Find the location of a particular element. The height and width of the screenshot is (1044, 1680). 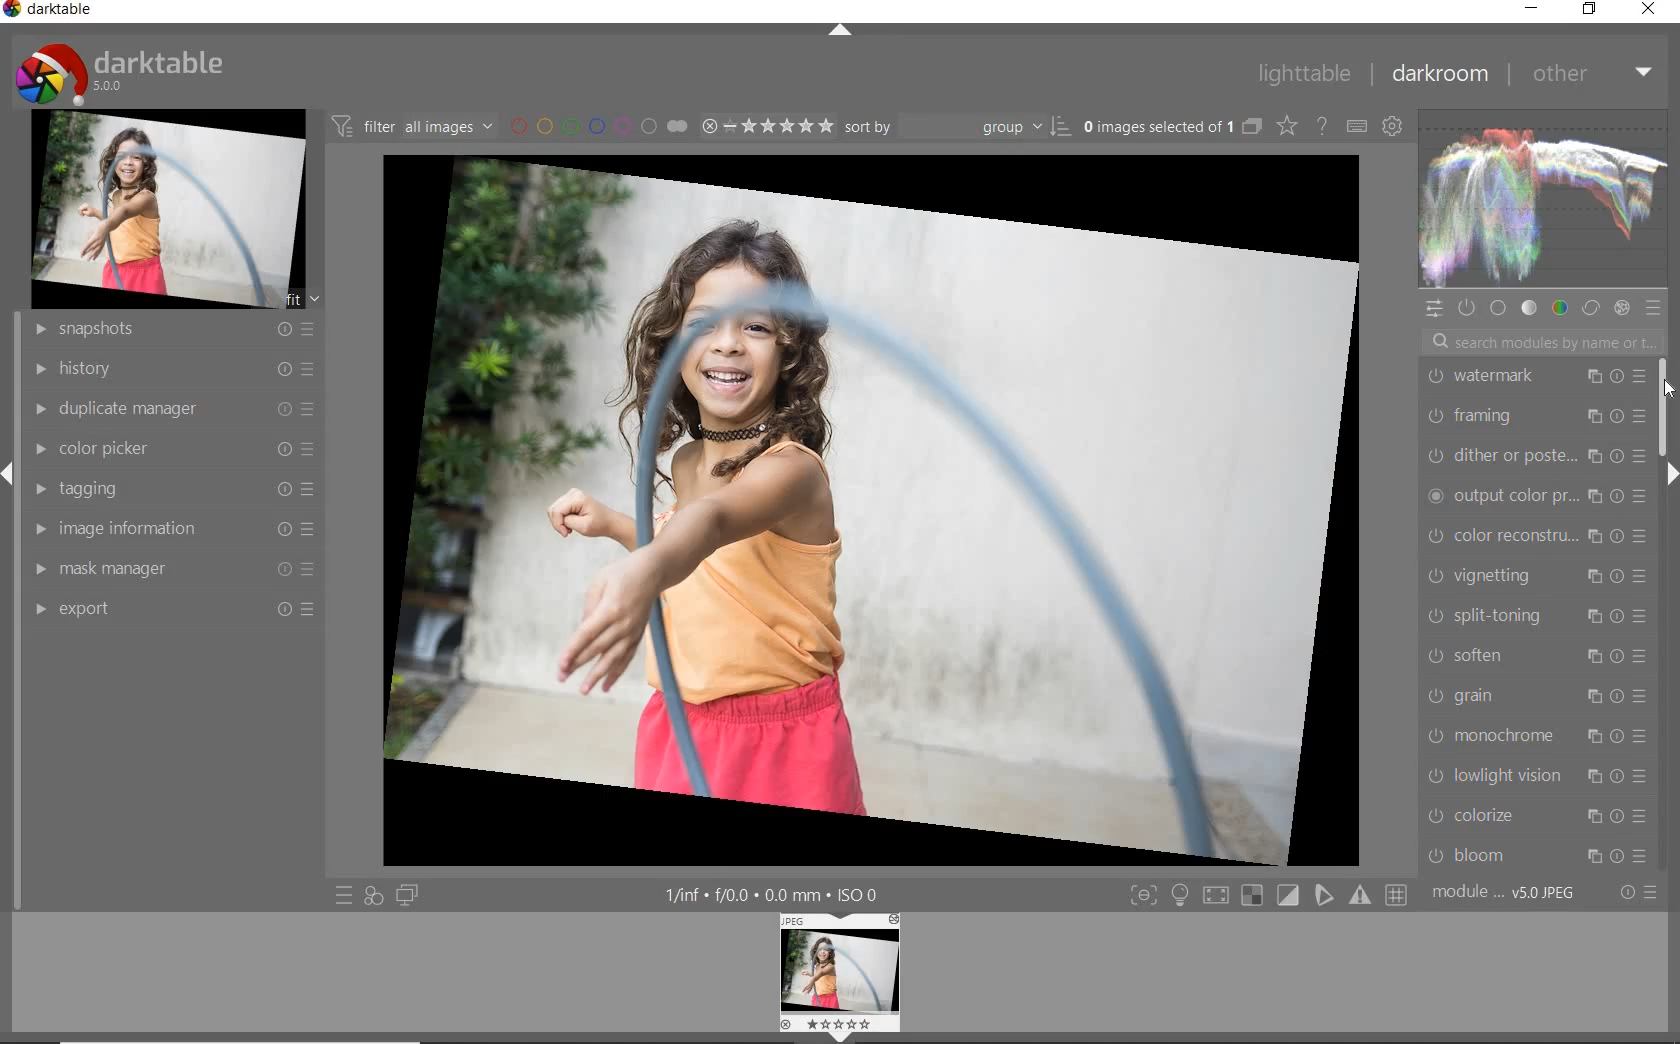

soften is located at coordinates (1533, 655).